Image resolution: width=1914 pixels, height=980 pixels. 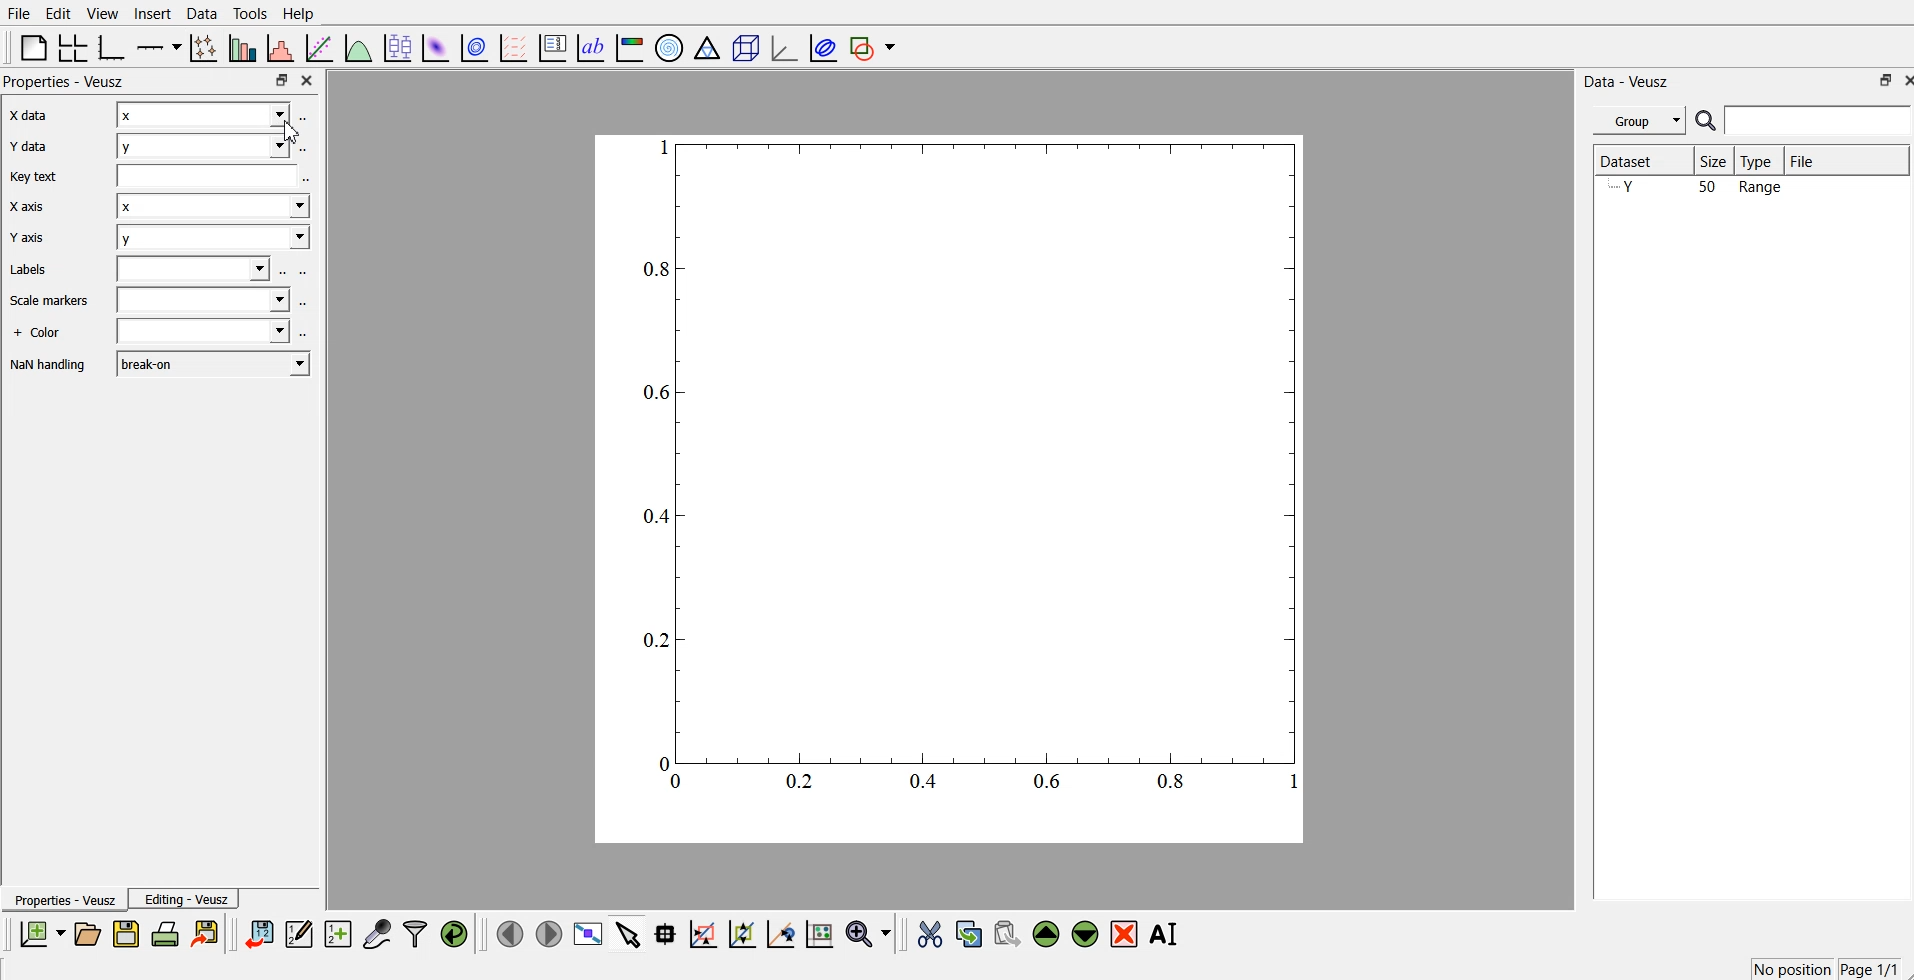 I want to click on  y, so click(x=214, y=240).